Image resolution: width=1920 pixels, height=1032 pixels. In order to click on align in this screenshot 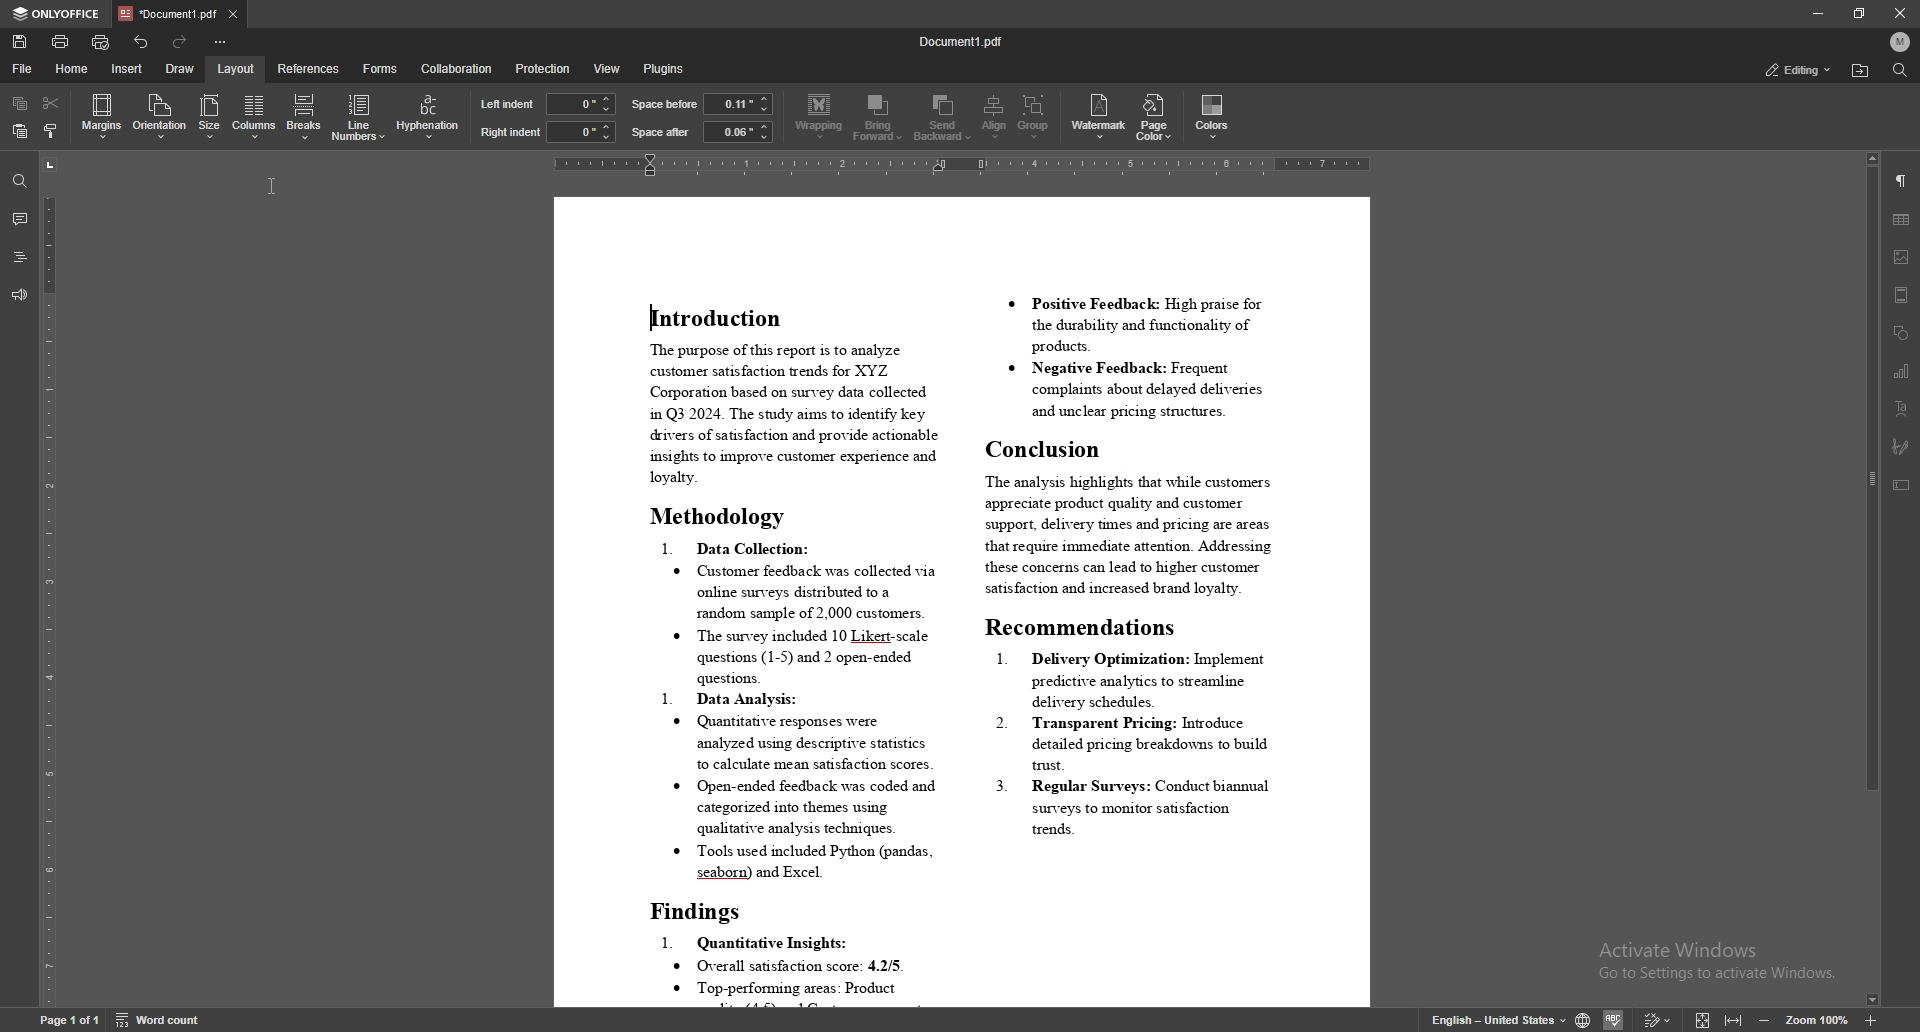, I will do `click(994, 117)`.